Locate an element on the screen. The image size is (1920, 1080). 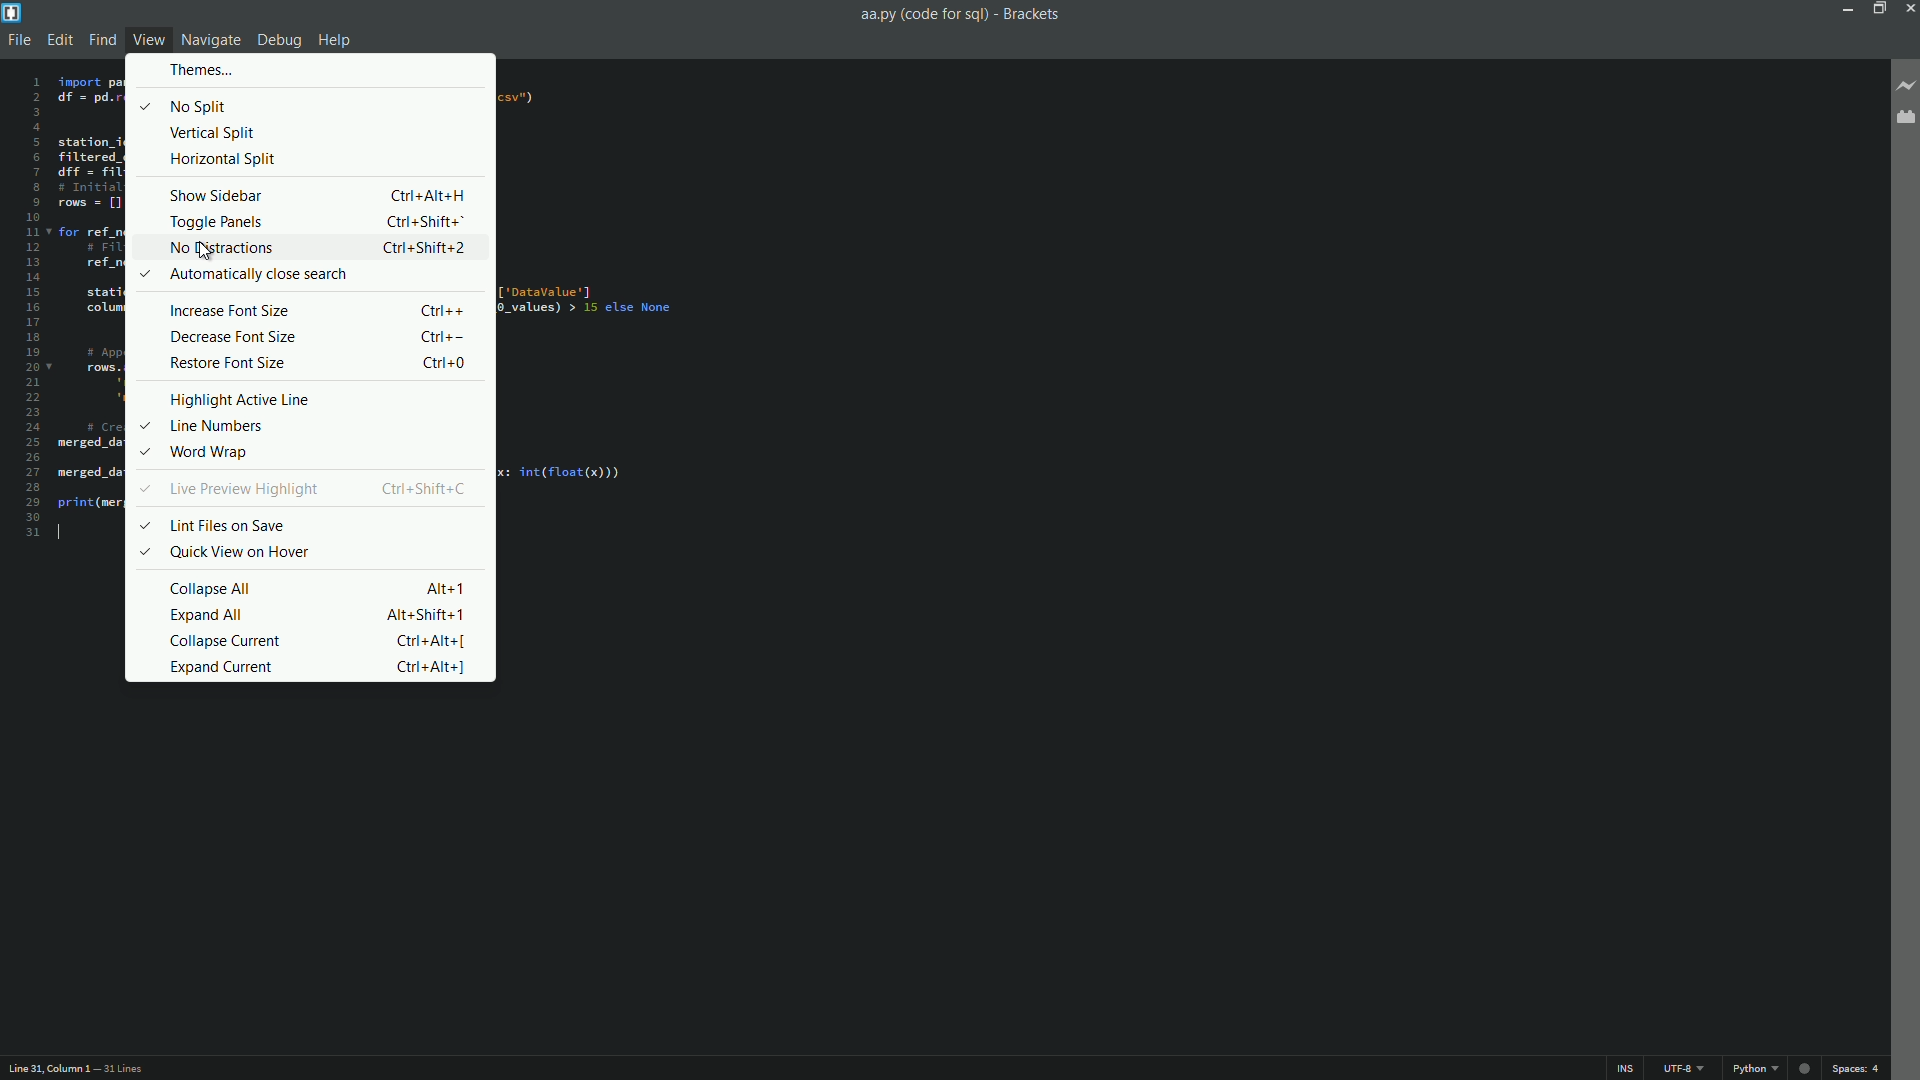
space 4 is located at coordinates (1853, 1067).